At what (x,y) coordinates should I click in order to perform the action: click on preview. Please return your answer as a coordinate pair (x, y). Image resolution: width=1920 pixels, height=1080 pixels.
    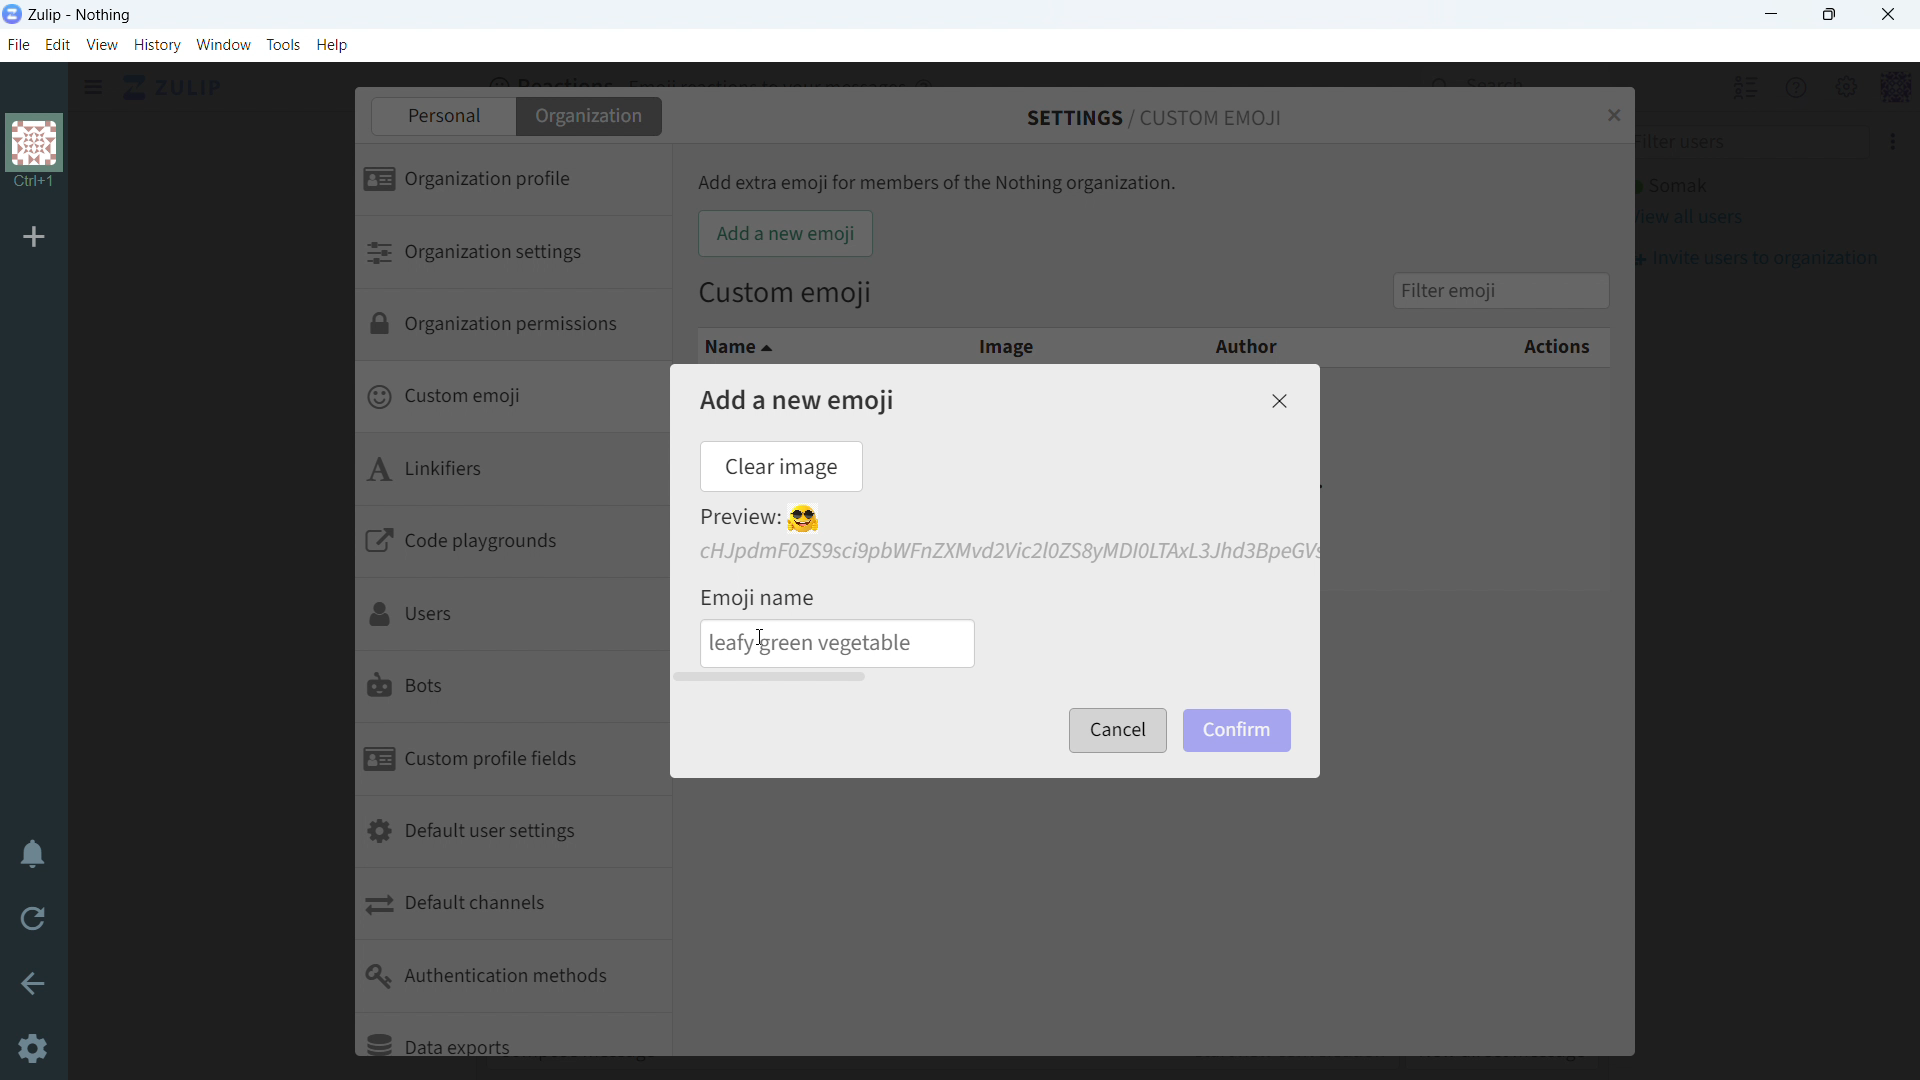
    Looking at the image, I should click on (760, 519).